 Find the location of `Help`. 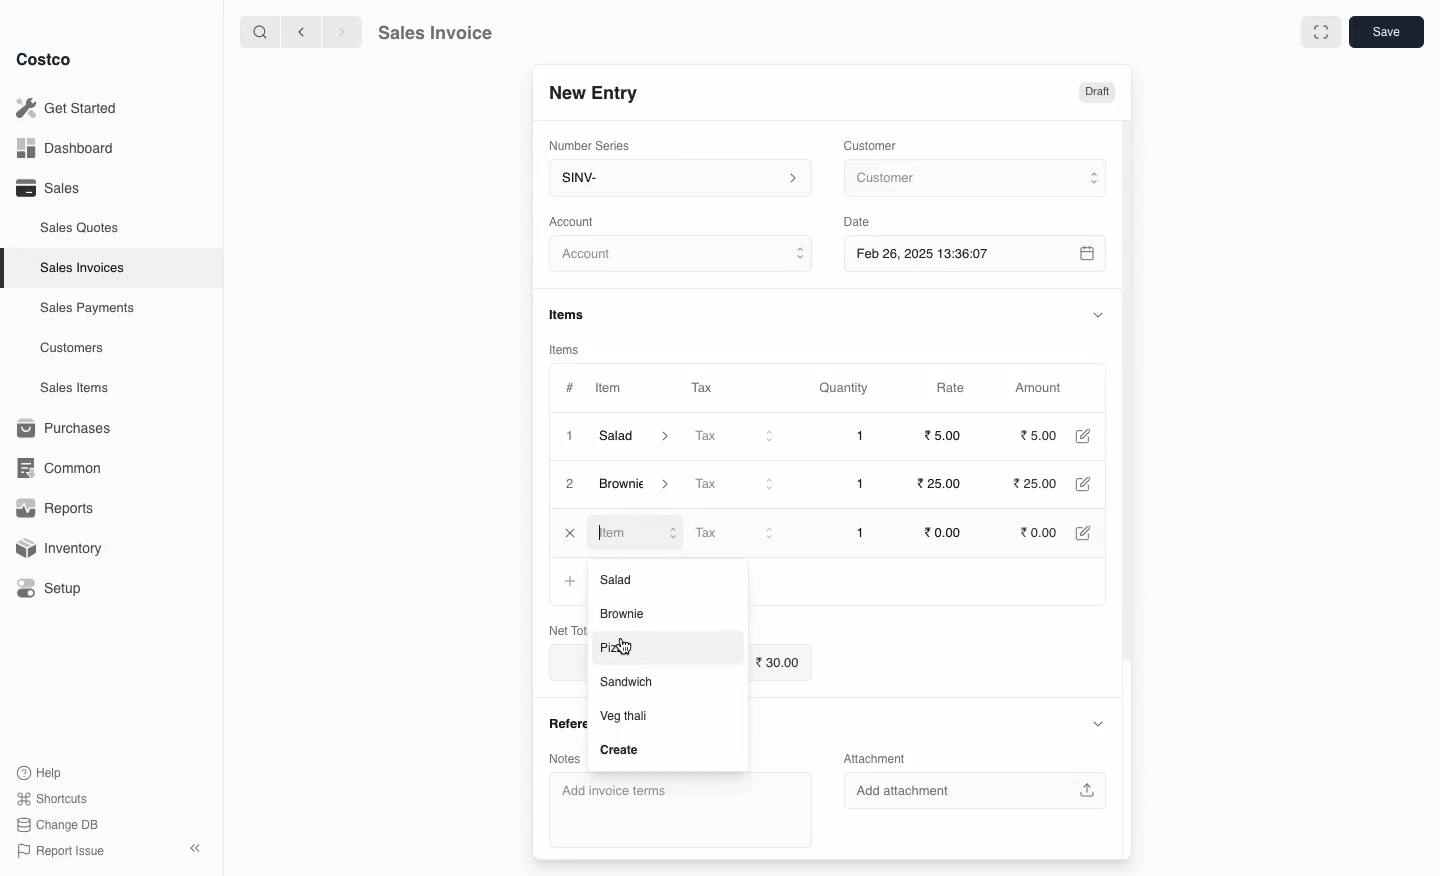

Help is located at coordinates (41, 771).